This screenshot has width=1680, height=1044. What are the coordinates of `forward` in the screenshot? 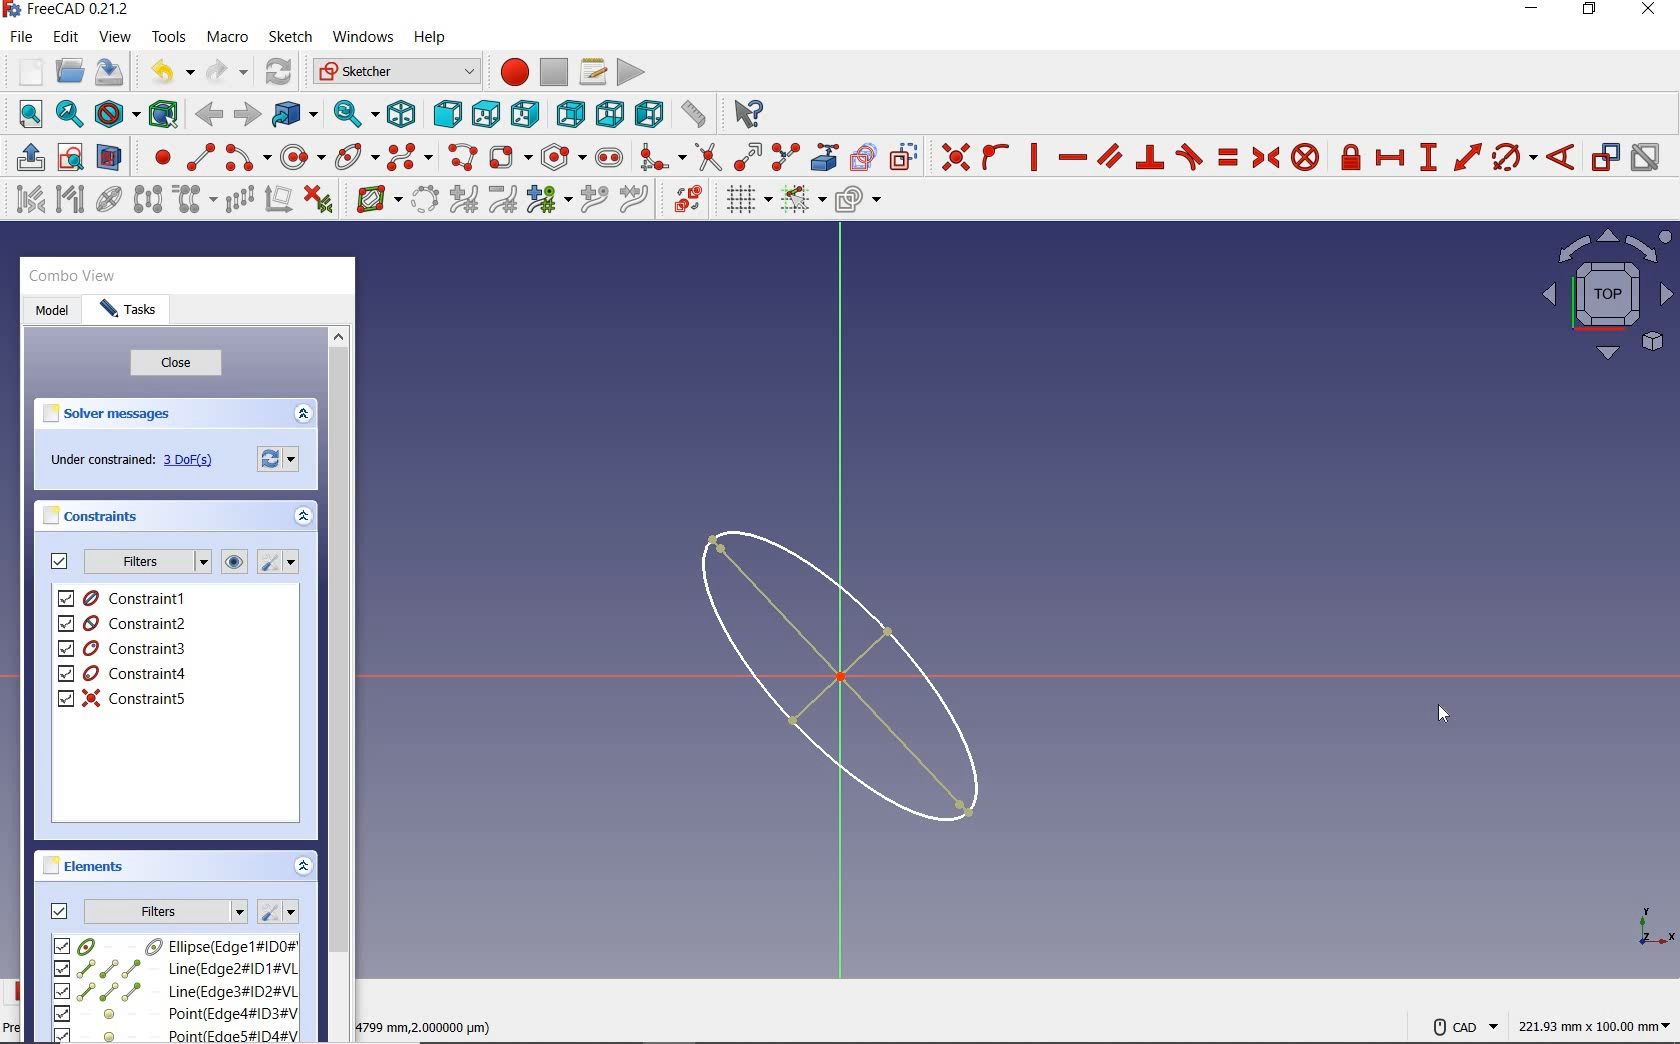 It's located at (245, 115).